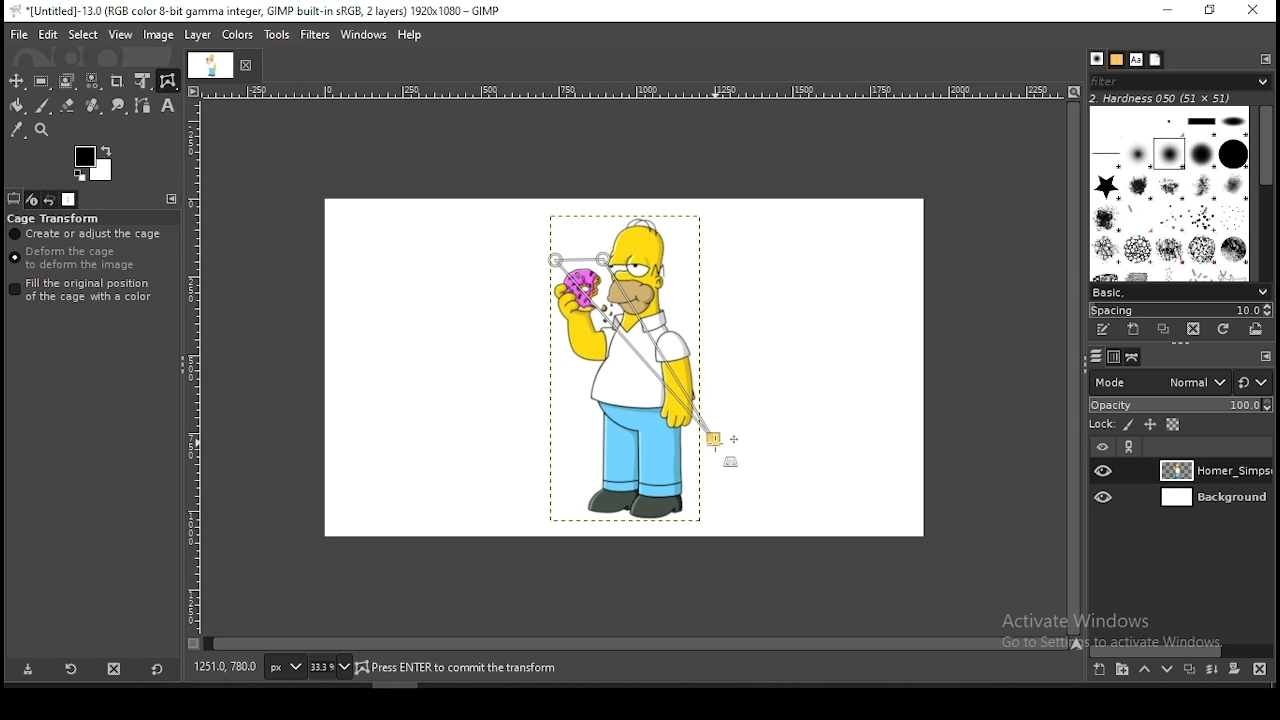 The width and height of the screenshot is (1280, 720). What do you see at coordinates (1232, 669) in the screenshot?
I see `add a mask` at bounding box center [1232, 669].